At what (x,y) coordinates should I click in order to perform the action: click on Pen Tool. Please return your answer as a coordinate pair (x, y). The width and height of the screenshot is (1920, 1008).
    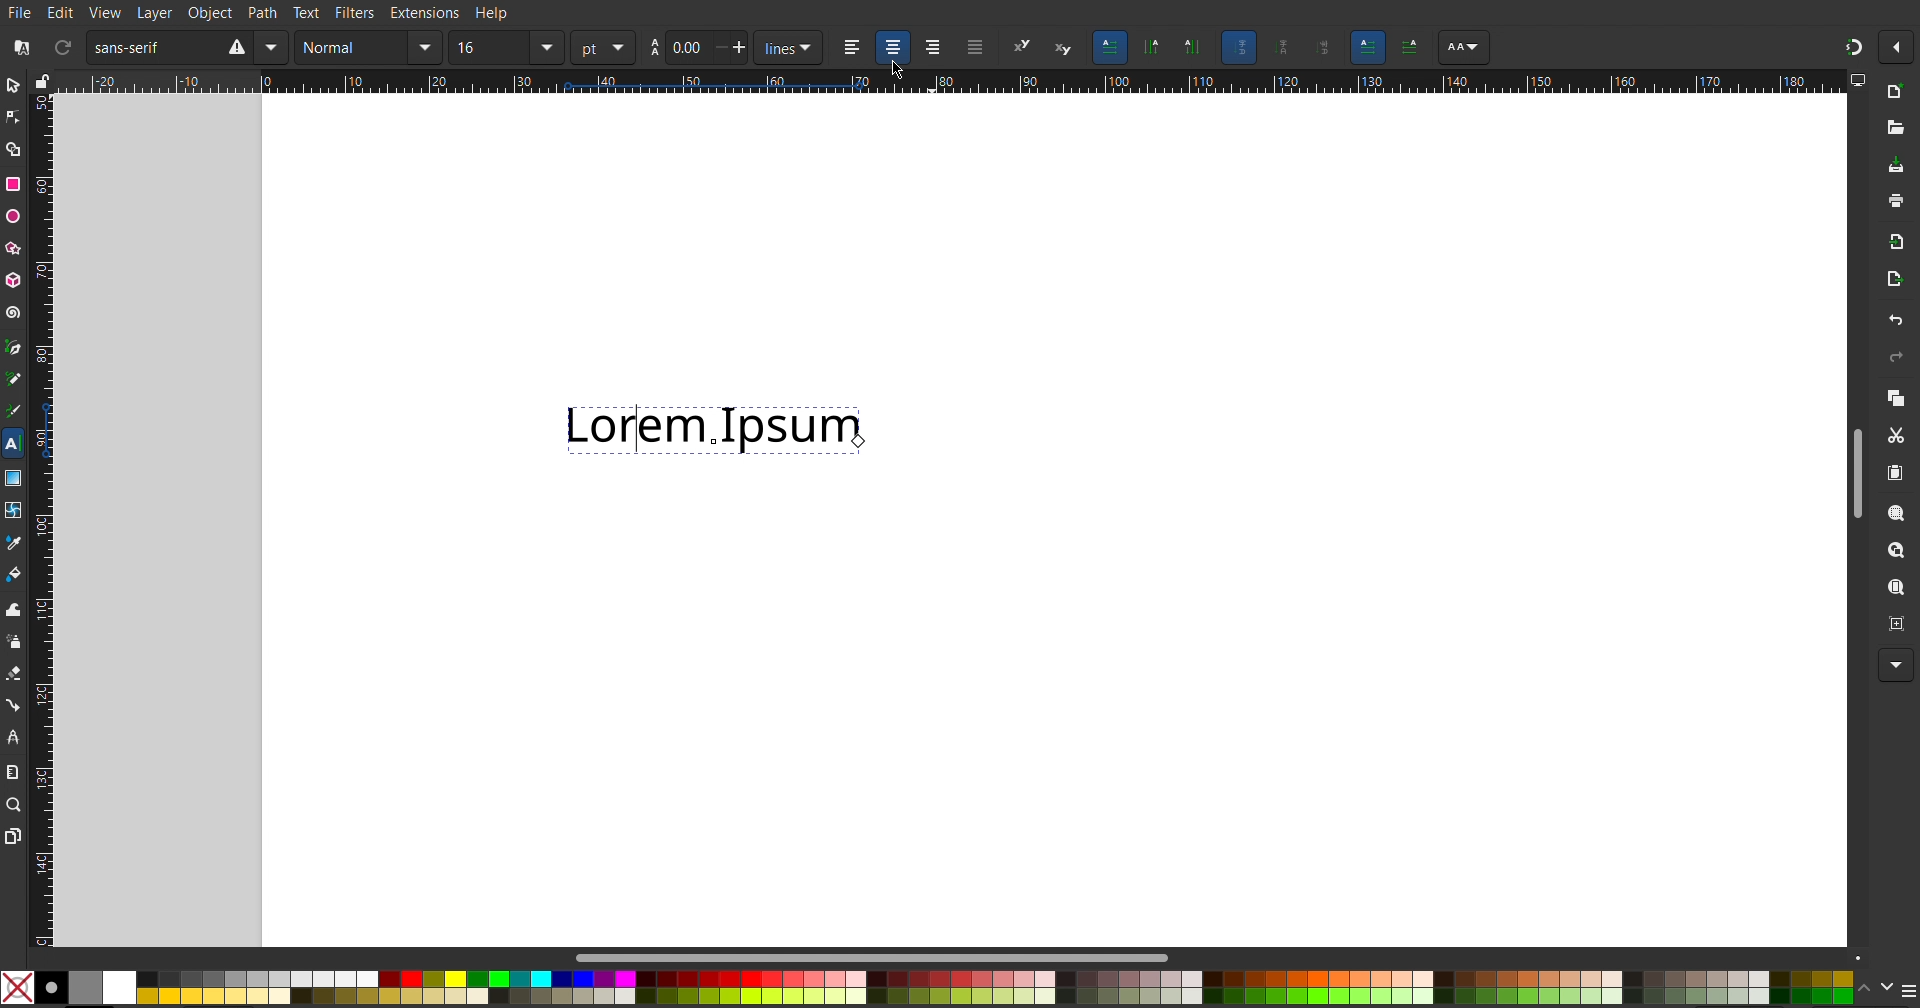
    Looking at the image, I should click on (17, 349).